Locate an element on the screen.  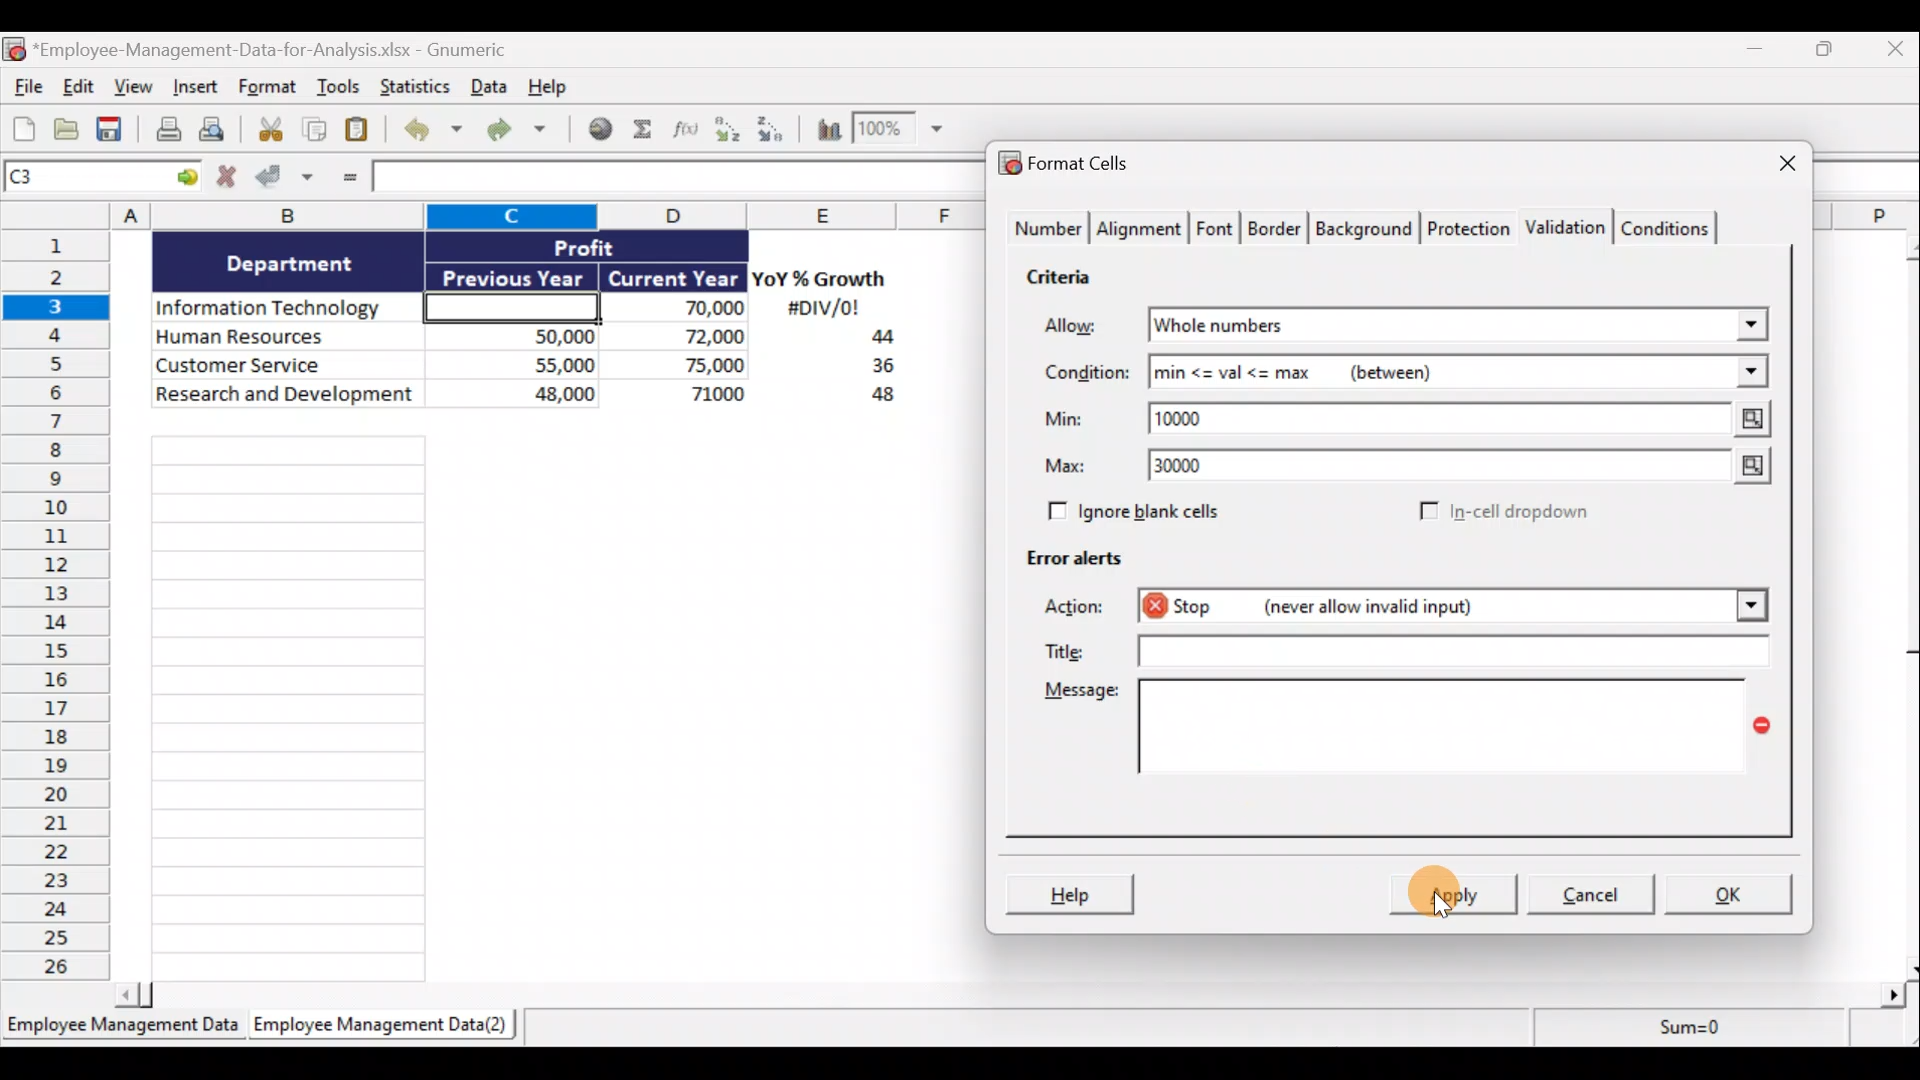
File is located at coordinates (24, 89).